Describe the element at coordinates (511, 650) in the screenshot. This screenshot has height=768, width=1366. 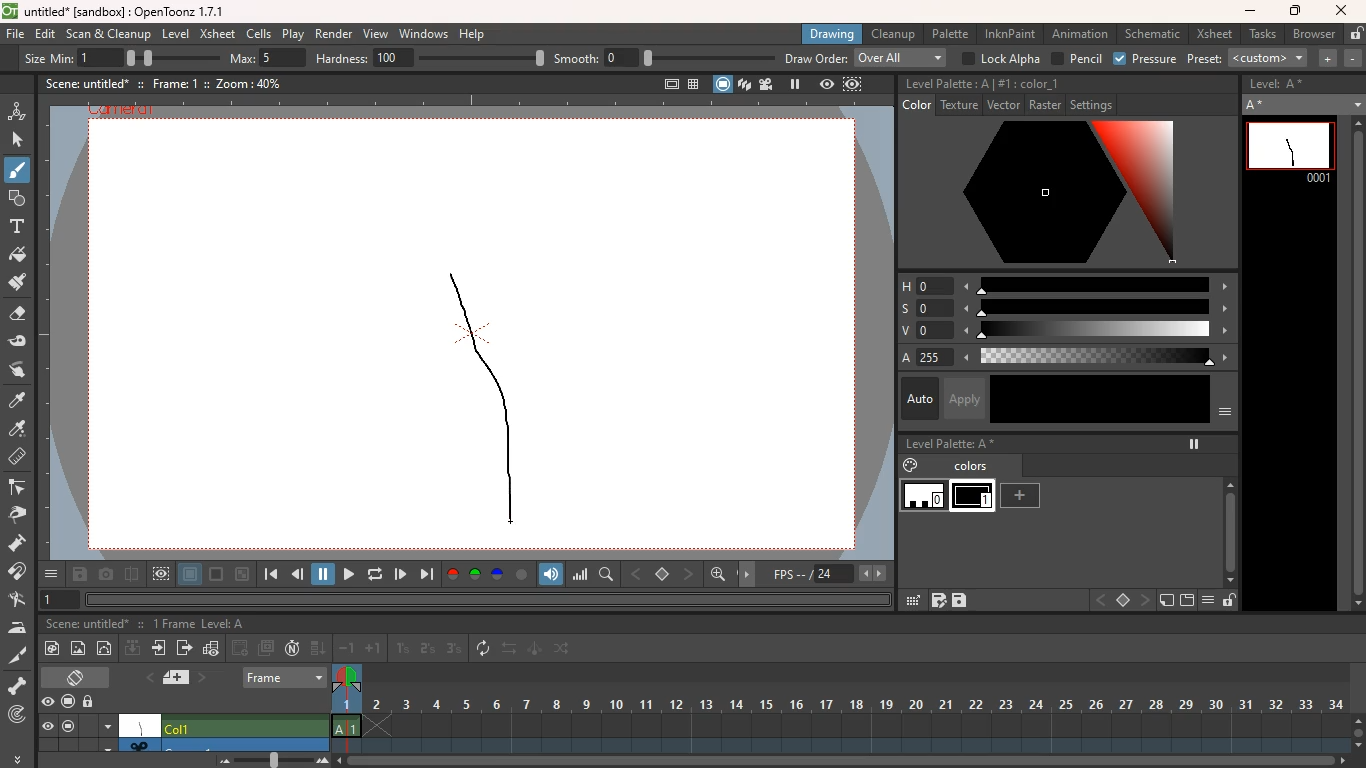
I see `swap` at that location.